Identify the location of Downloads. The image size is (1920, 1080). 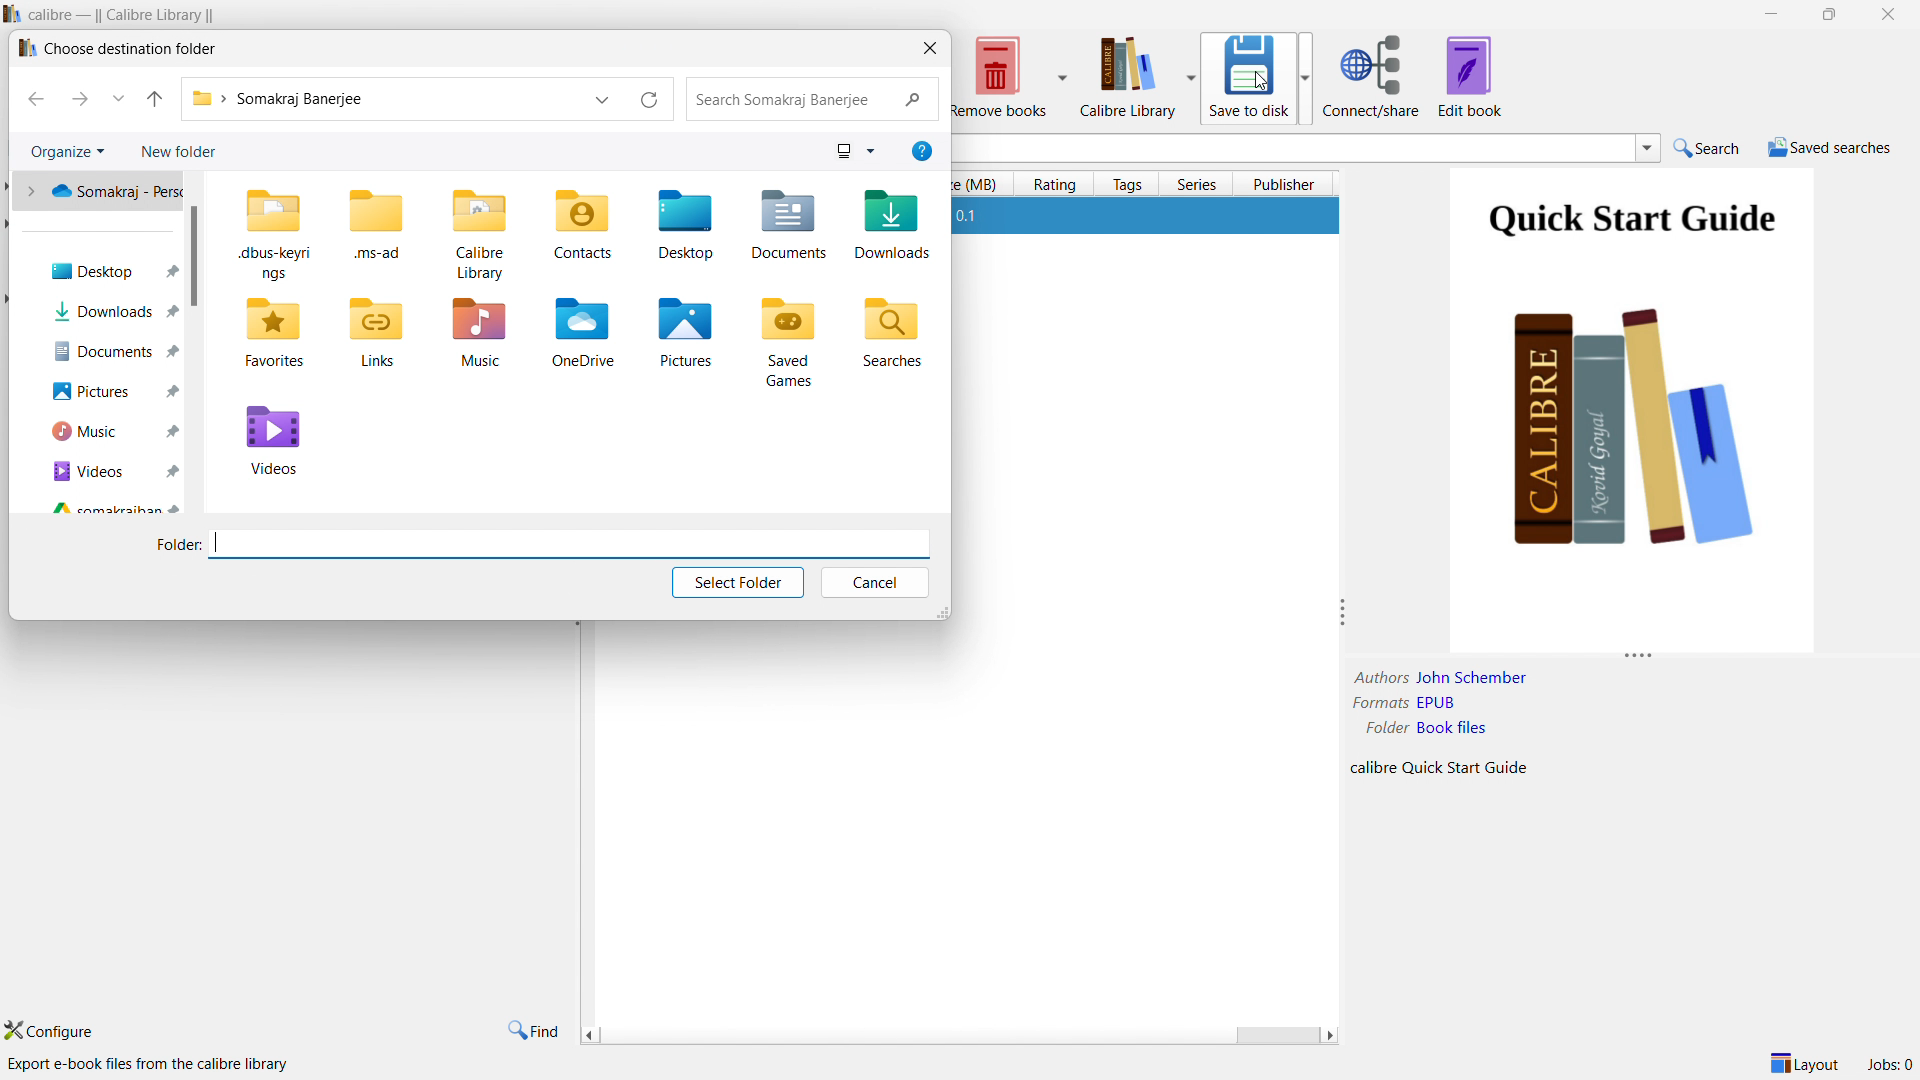
(893, 227).